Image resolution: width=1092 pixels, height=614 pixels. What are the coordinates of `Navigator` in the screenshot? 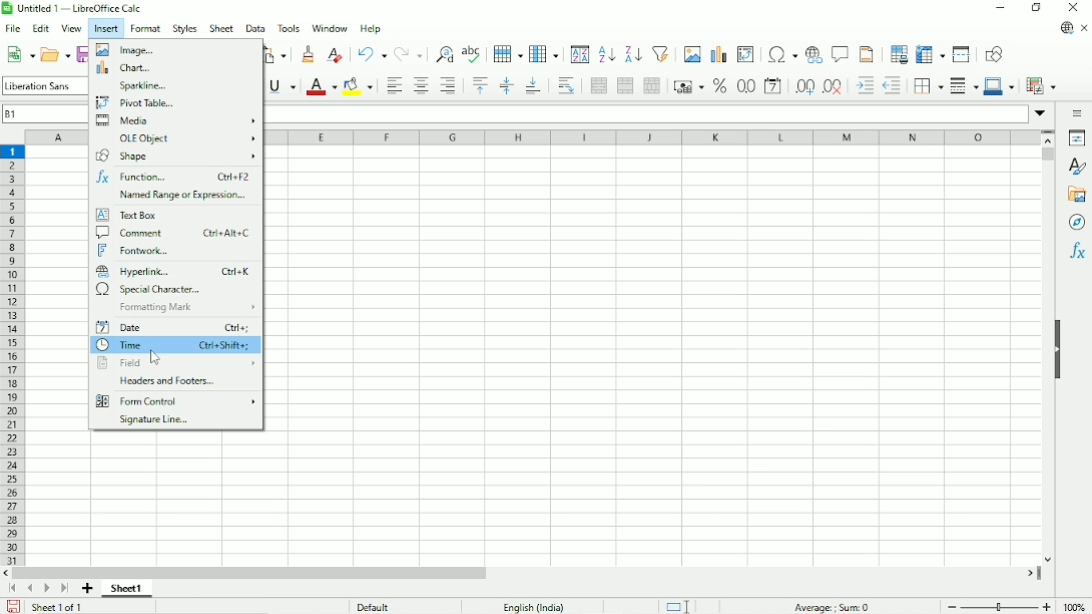 It's located at (1077, 223).